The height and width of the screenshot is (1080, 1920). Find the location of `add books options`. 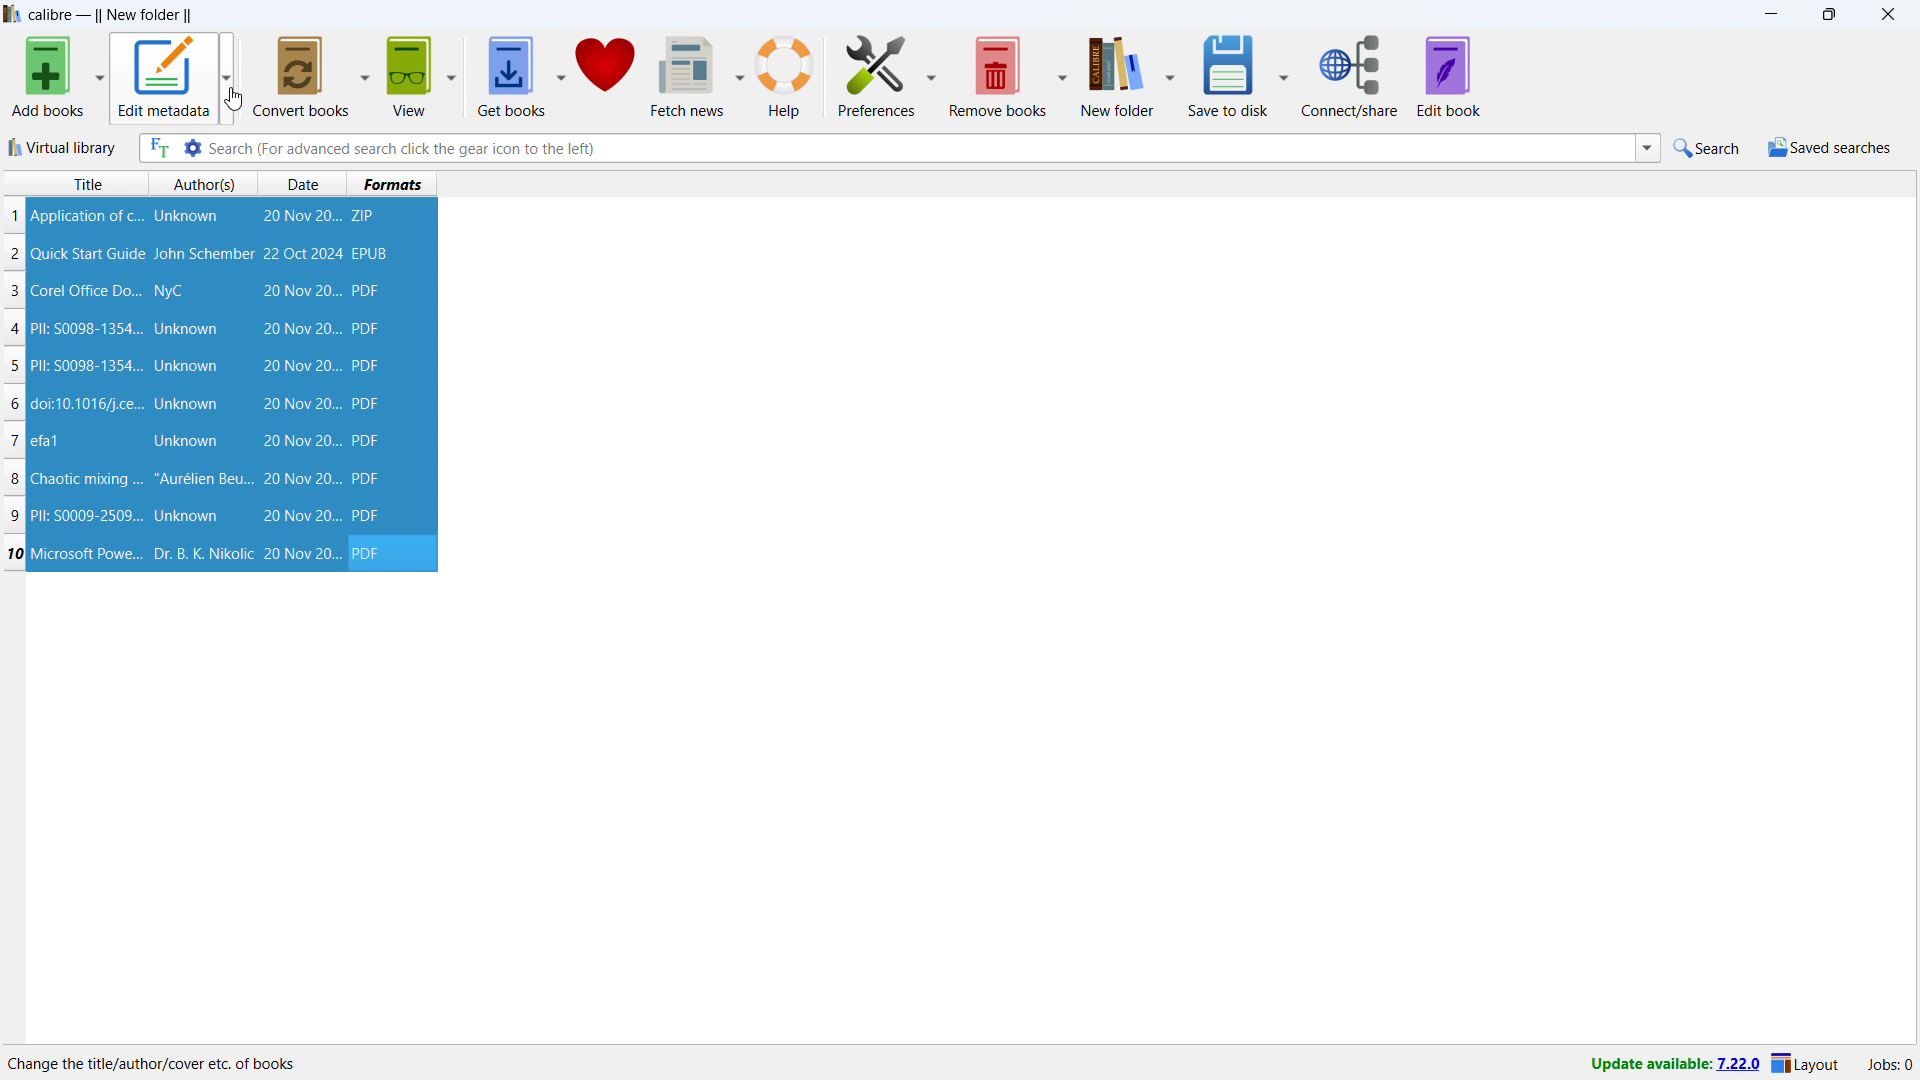

add books options is located at coordinates (101, 75).